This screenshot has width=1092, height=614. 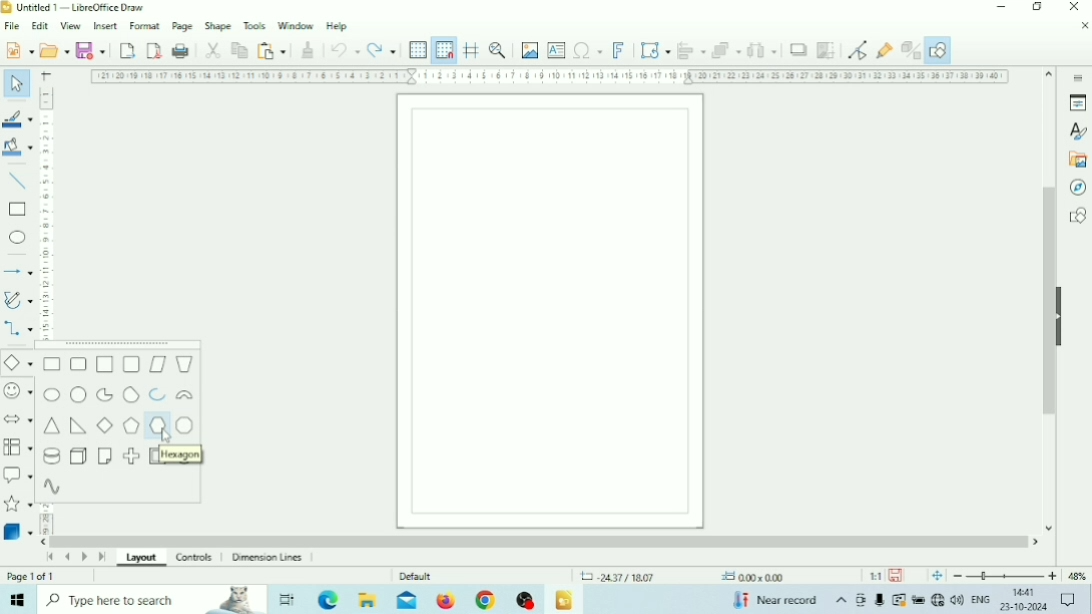 I want to click on Circle segment, so click(x=131, y=394).